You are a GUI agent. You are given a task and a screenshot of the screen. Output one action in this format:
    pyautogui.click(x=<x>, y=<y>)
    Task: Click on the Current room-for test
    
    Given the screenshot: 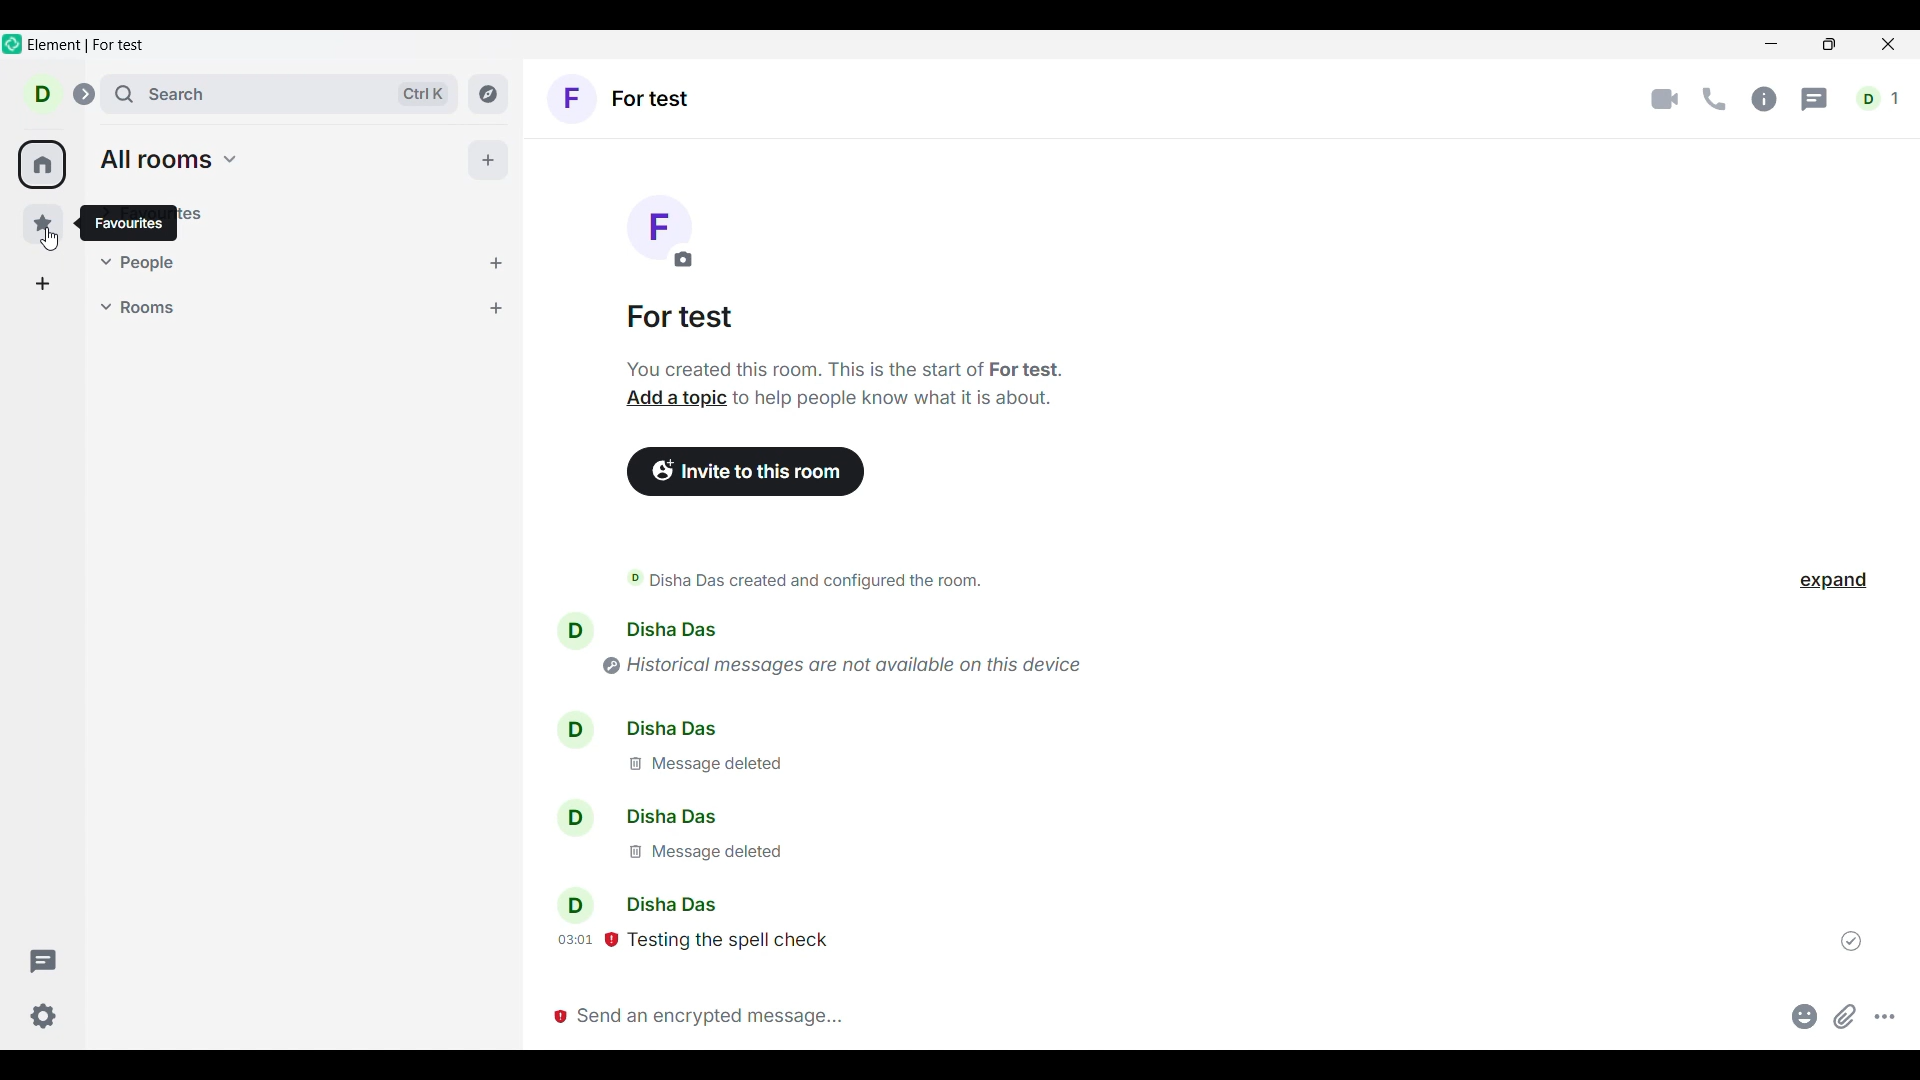 What is the action you would take?
    pyautogui.click(x=646, y=98)
    